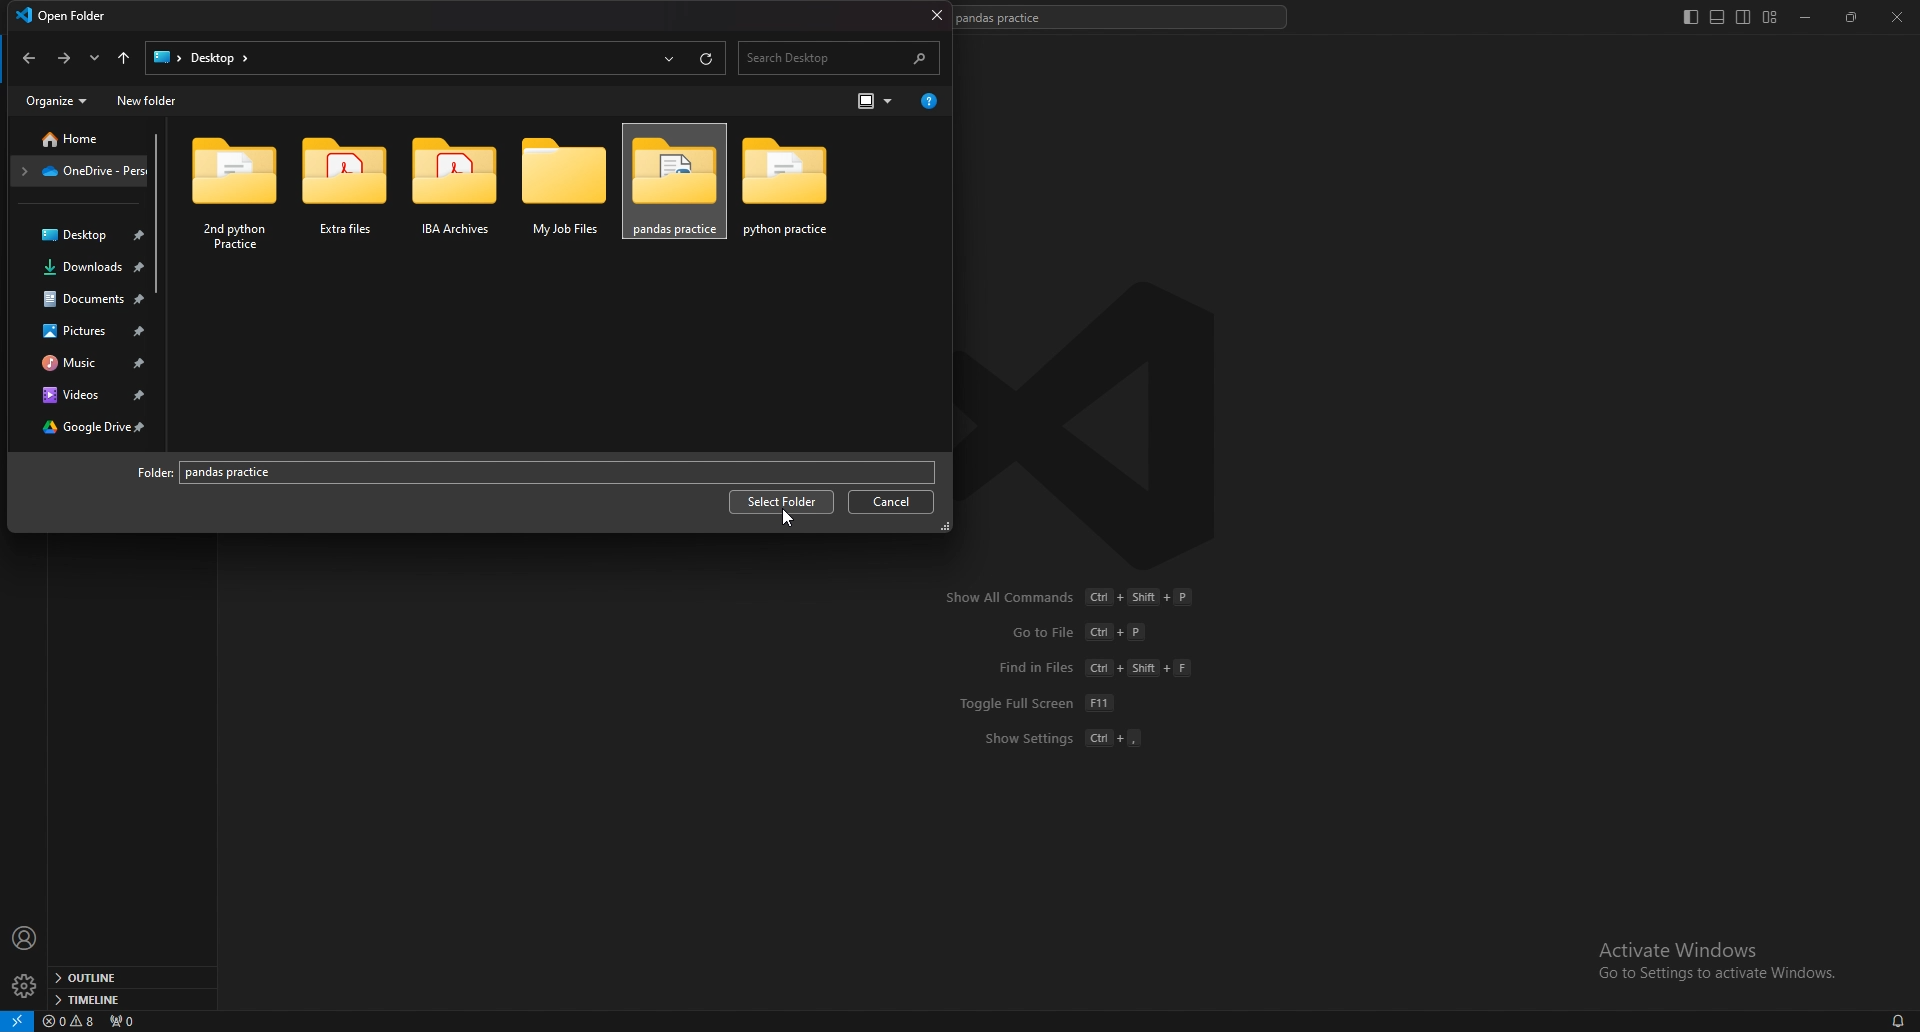 Image resolution: width=1920 pixels, height=1032 pixels. What do you see at coordinates (84, 171) in the screenshot?
I see `folder` at bounding box center [84, 171].